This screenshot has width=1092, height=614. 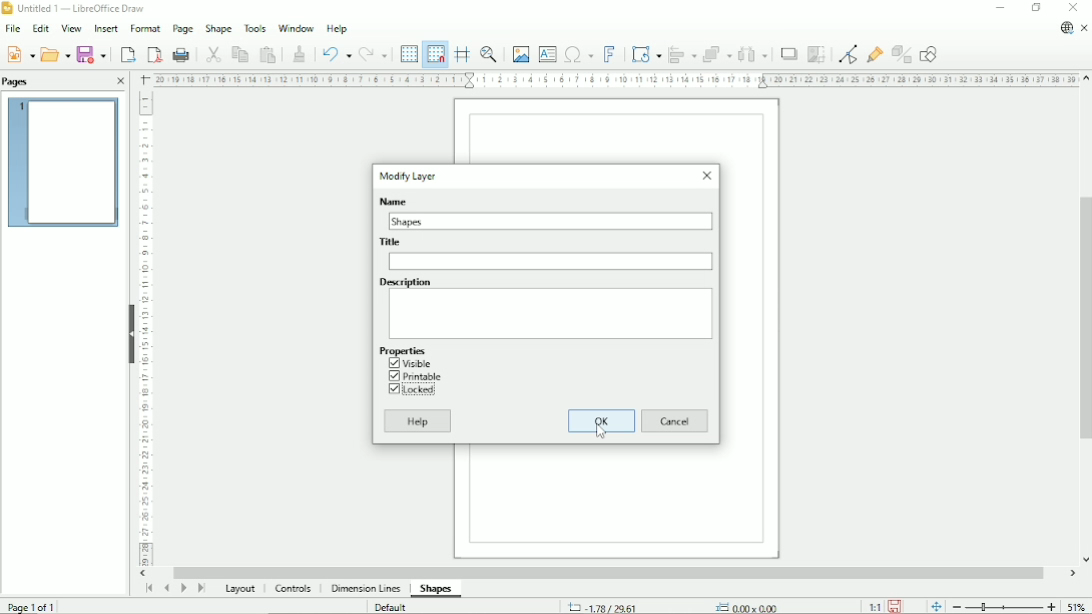 I want to click on Scroll to last page, so click(x=201, y=589).